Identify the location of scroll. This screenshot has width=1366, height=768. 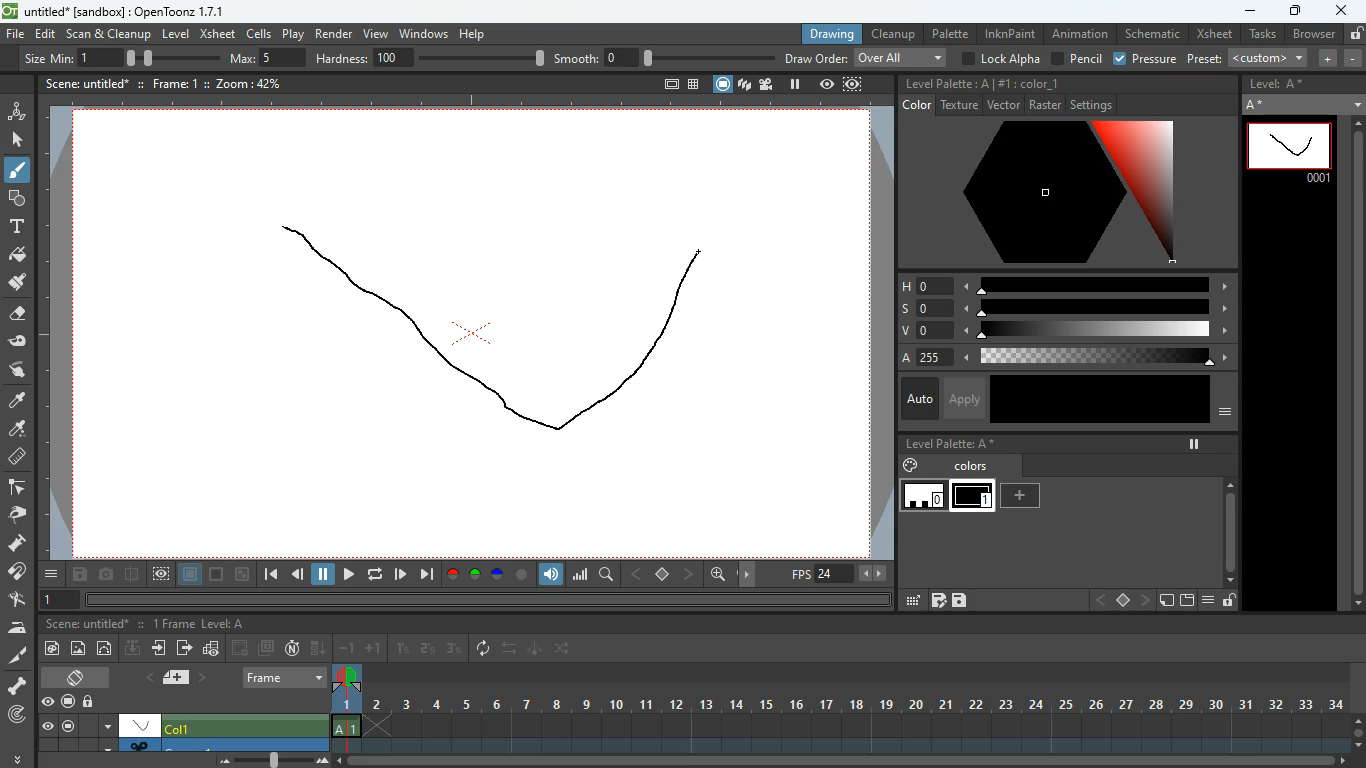
(1229, 519).